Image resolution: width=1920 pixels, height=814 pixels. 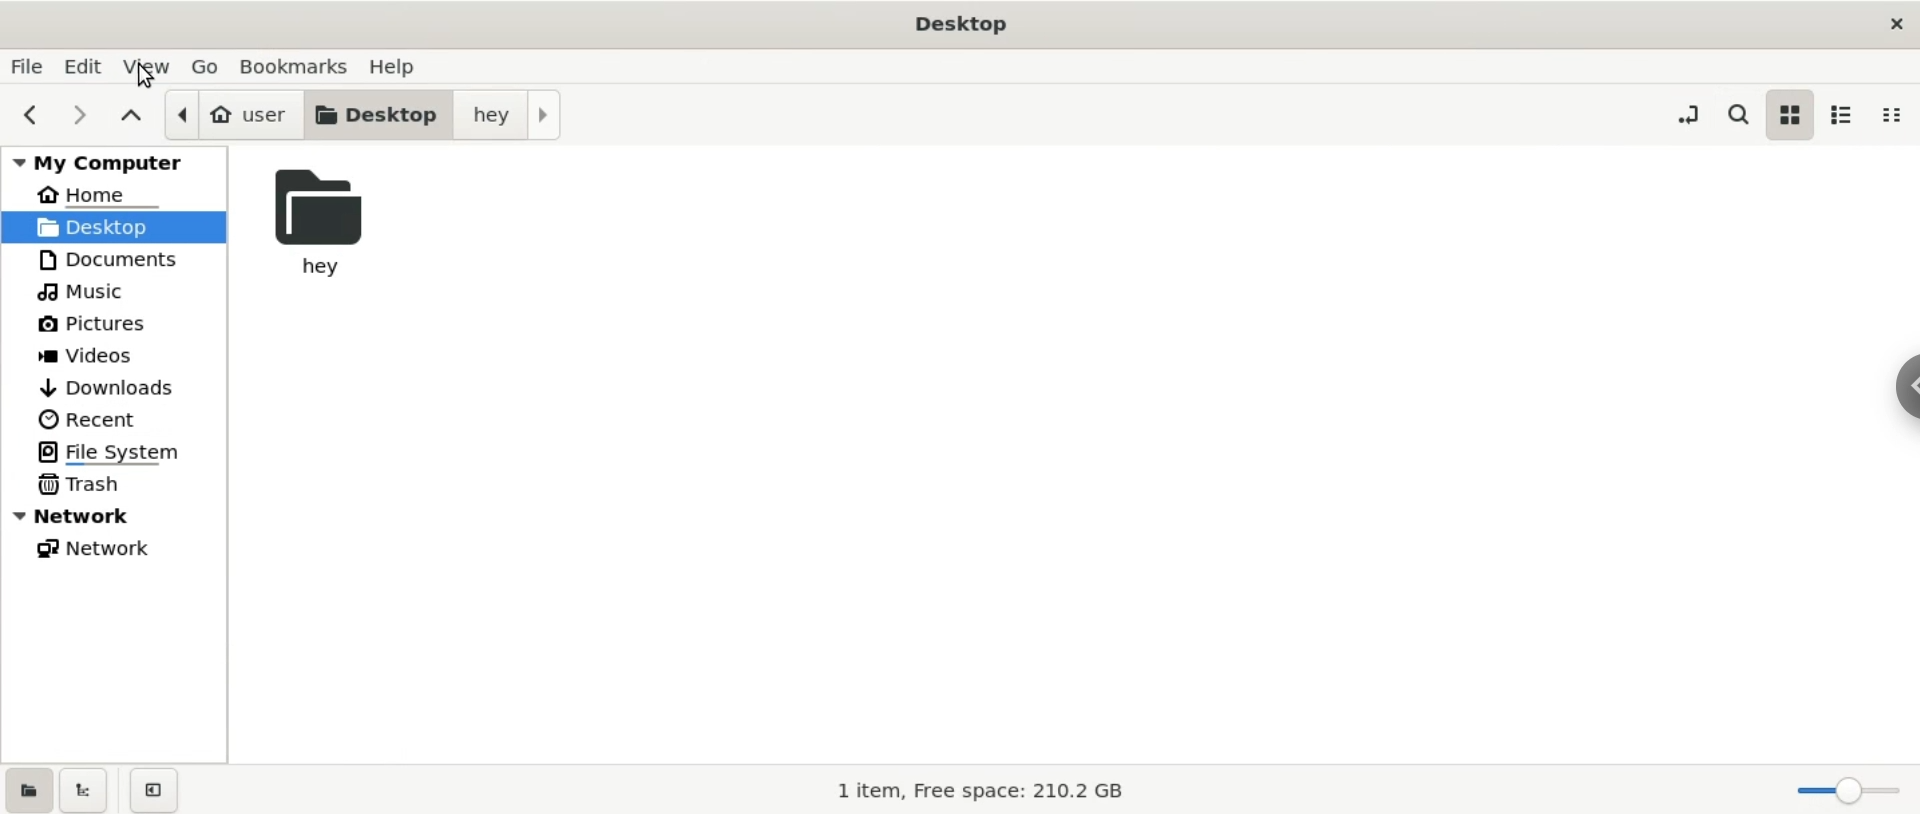 What do you see at coordinates (121, 197) in the screenshot?
I see `home` at bounding box center [121, 197].